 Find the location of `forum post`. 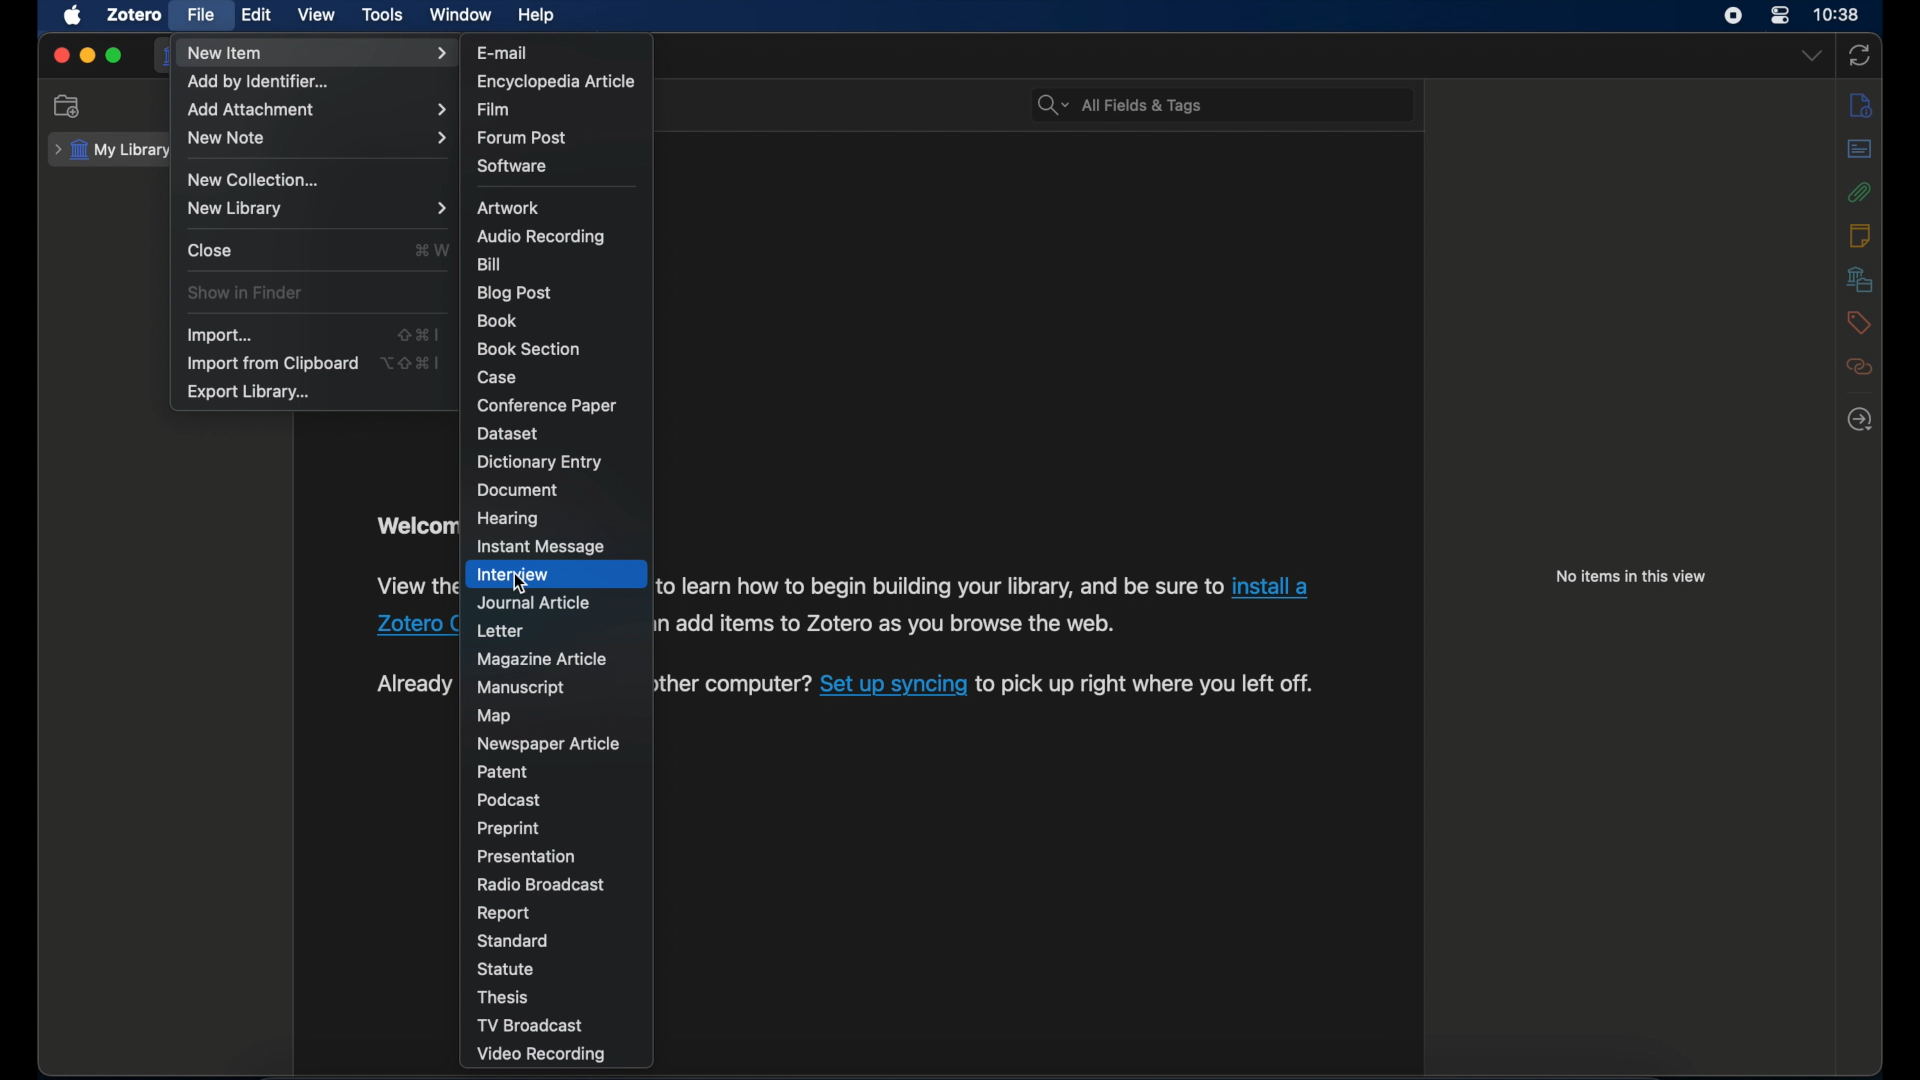

forum post is located at coordinates (522, 137).